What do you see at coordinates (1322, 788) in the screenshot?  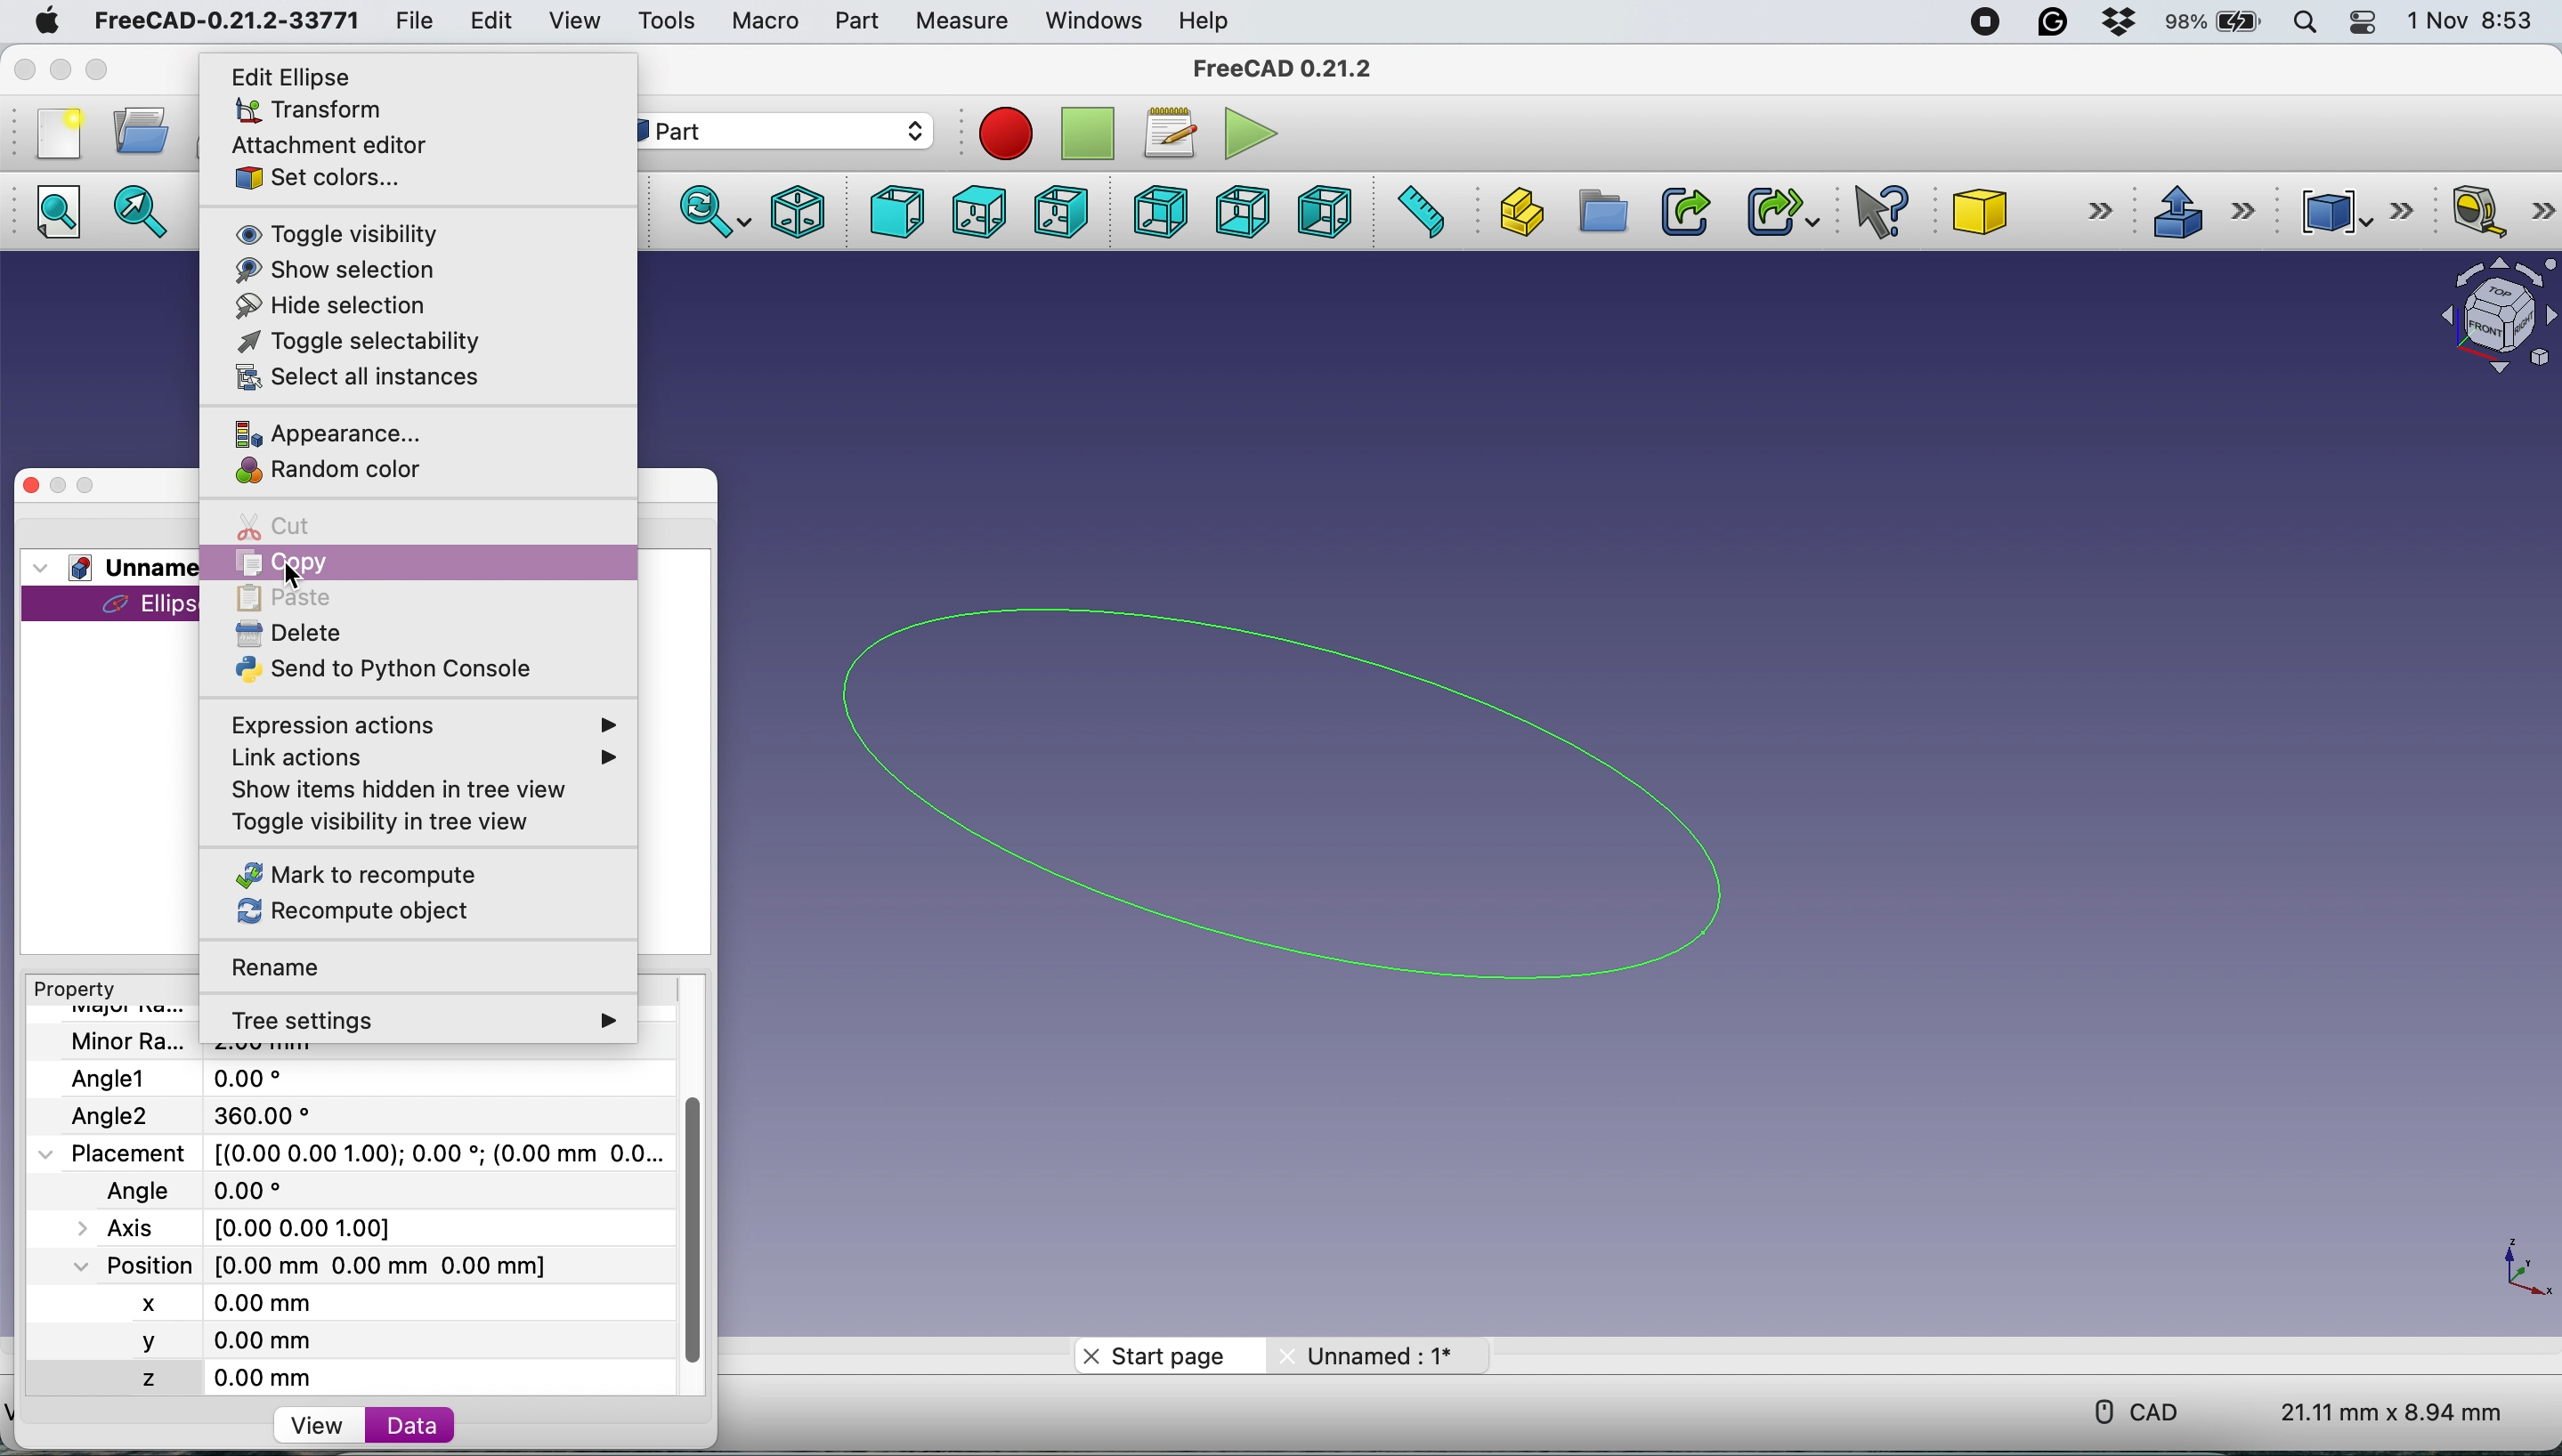 I see `ellipse` at bounding box center [1322, 788].